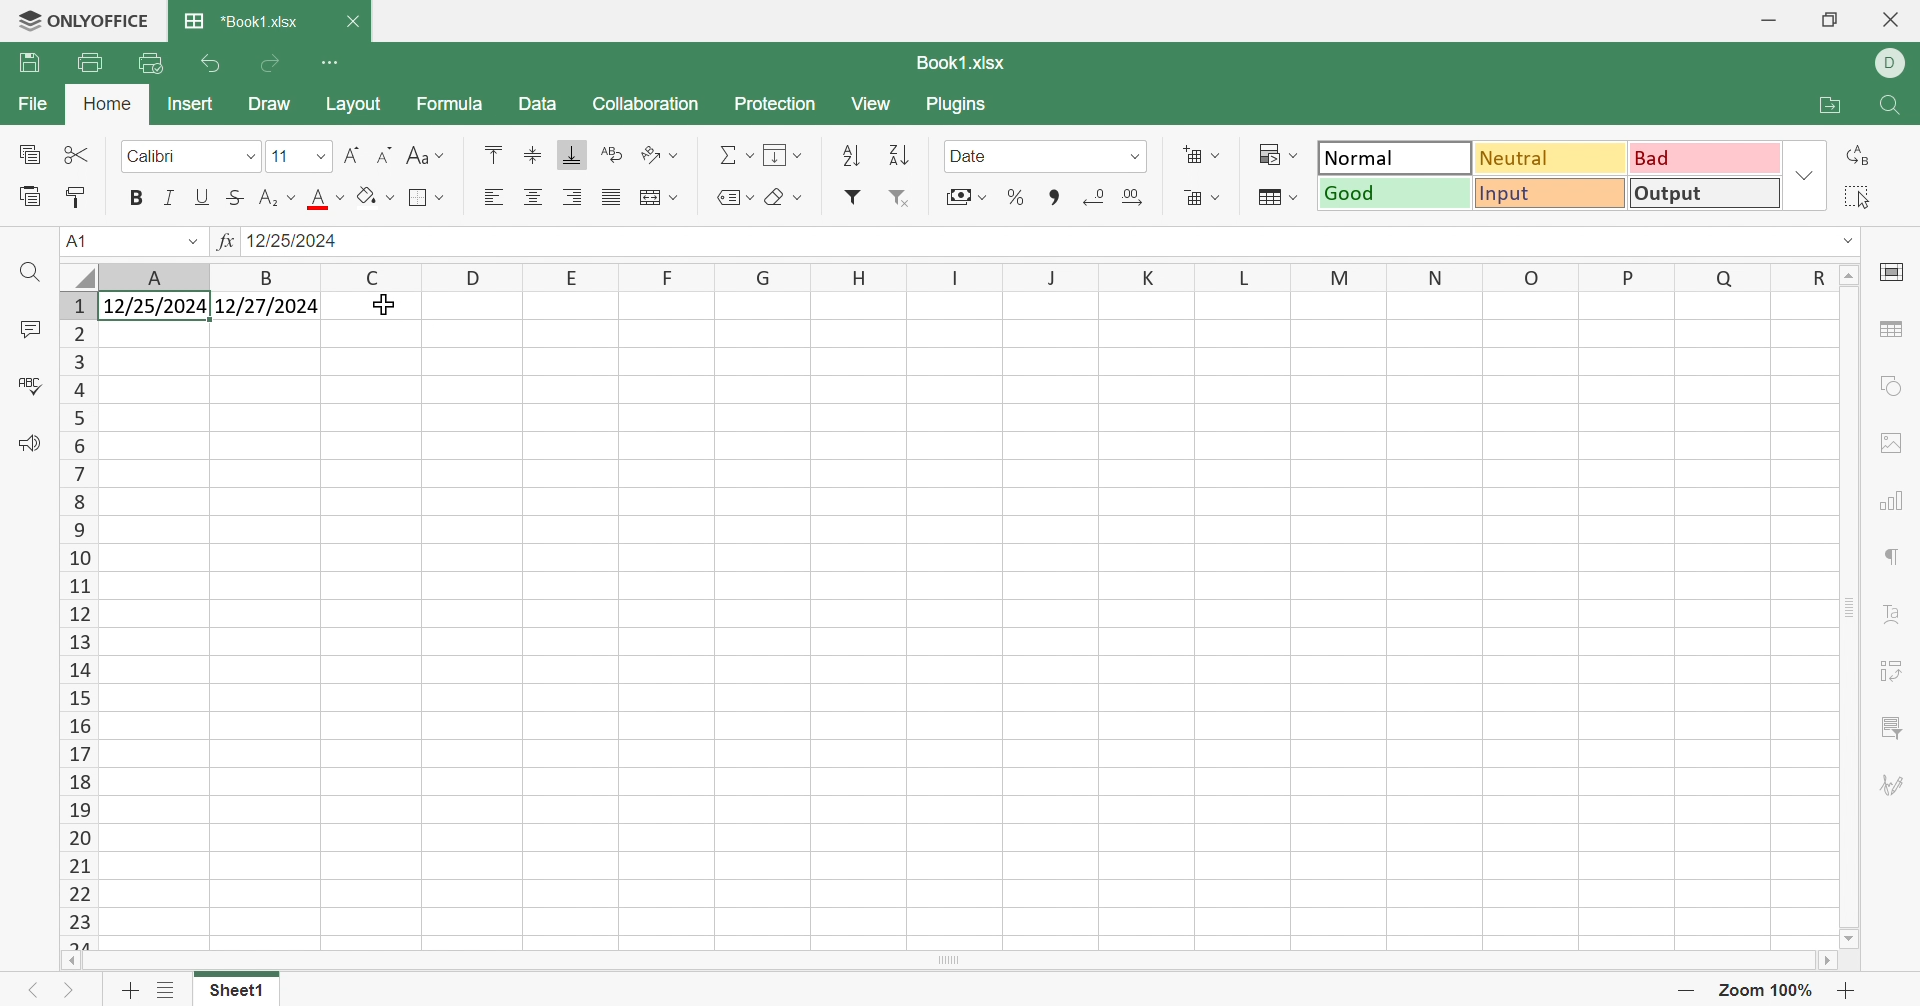 This screenshot has height=1006, width=1920. What do you see at coordinates (152, 305) in the screenshot?
I see `12/25/2024` at bounding box center [152, 305].